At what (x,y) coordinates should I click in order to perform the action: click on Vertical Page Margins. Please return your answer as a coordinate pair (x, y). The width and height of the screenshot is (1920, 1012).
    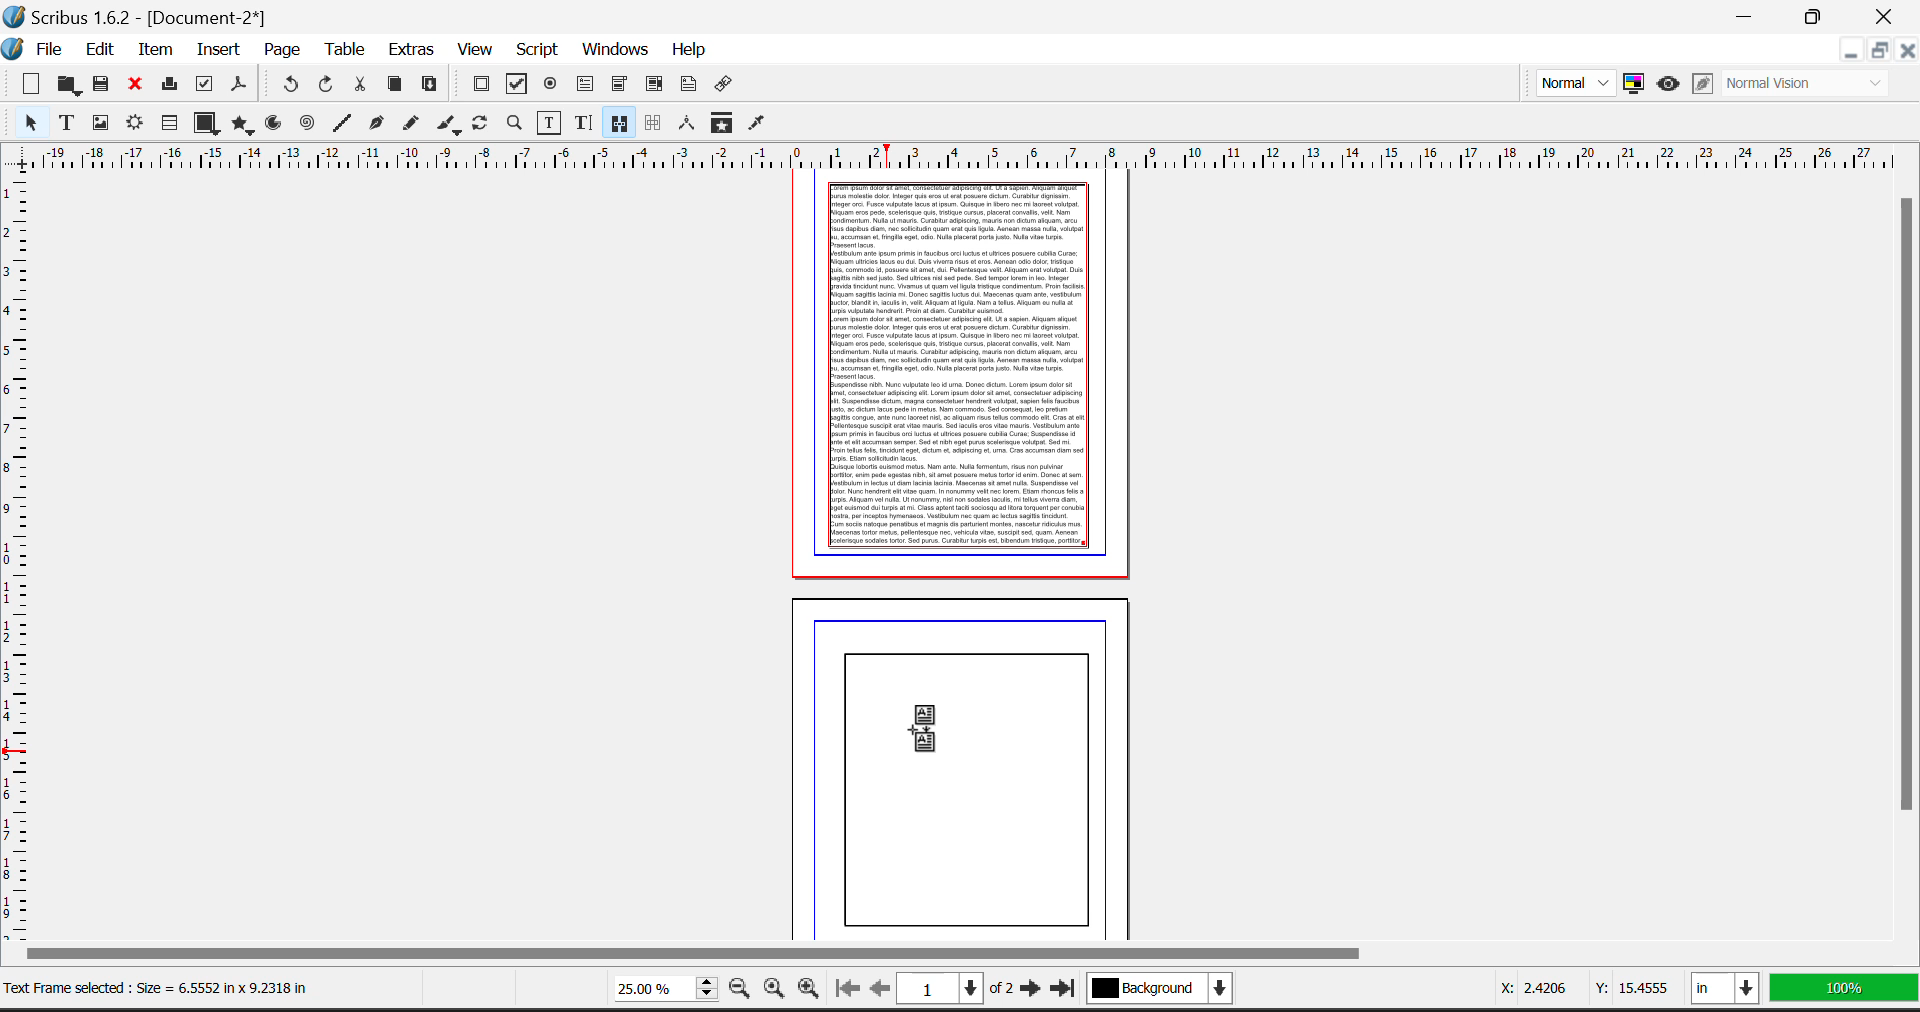
    Looking at the image, I should click on (968, 154).